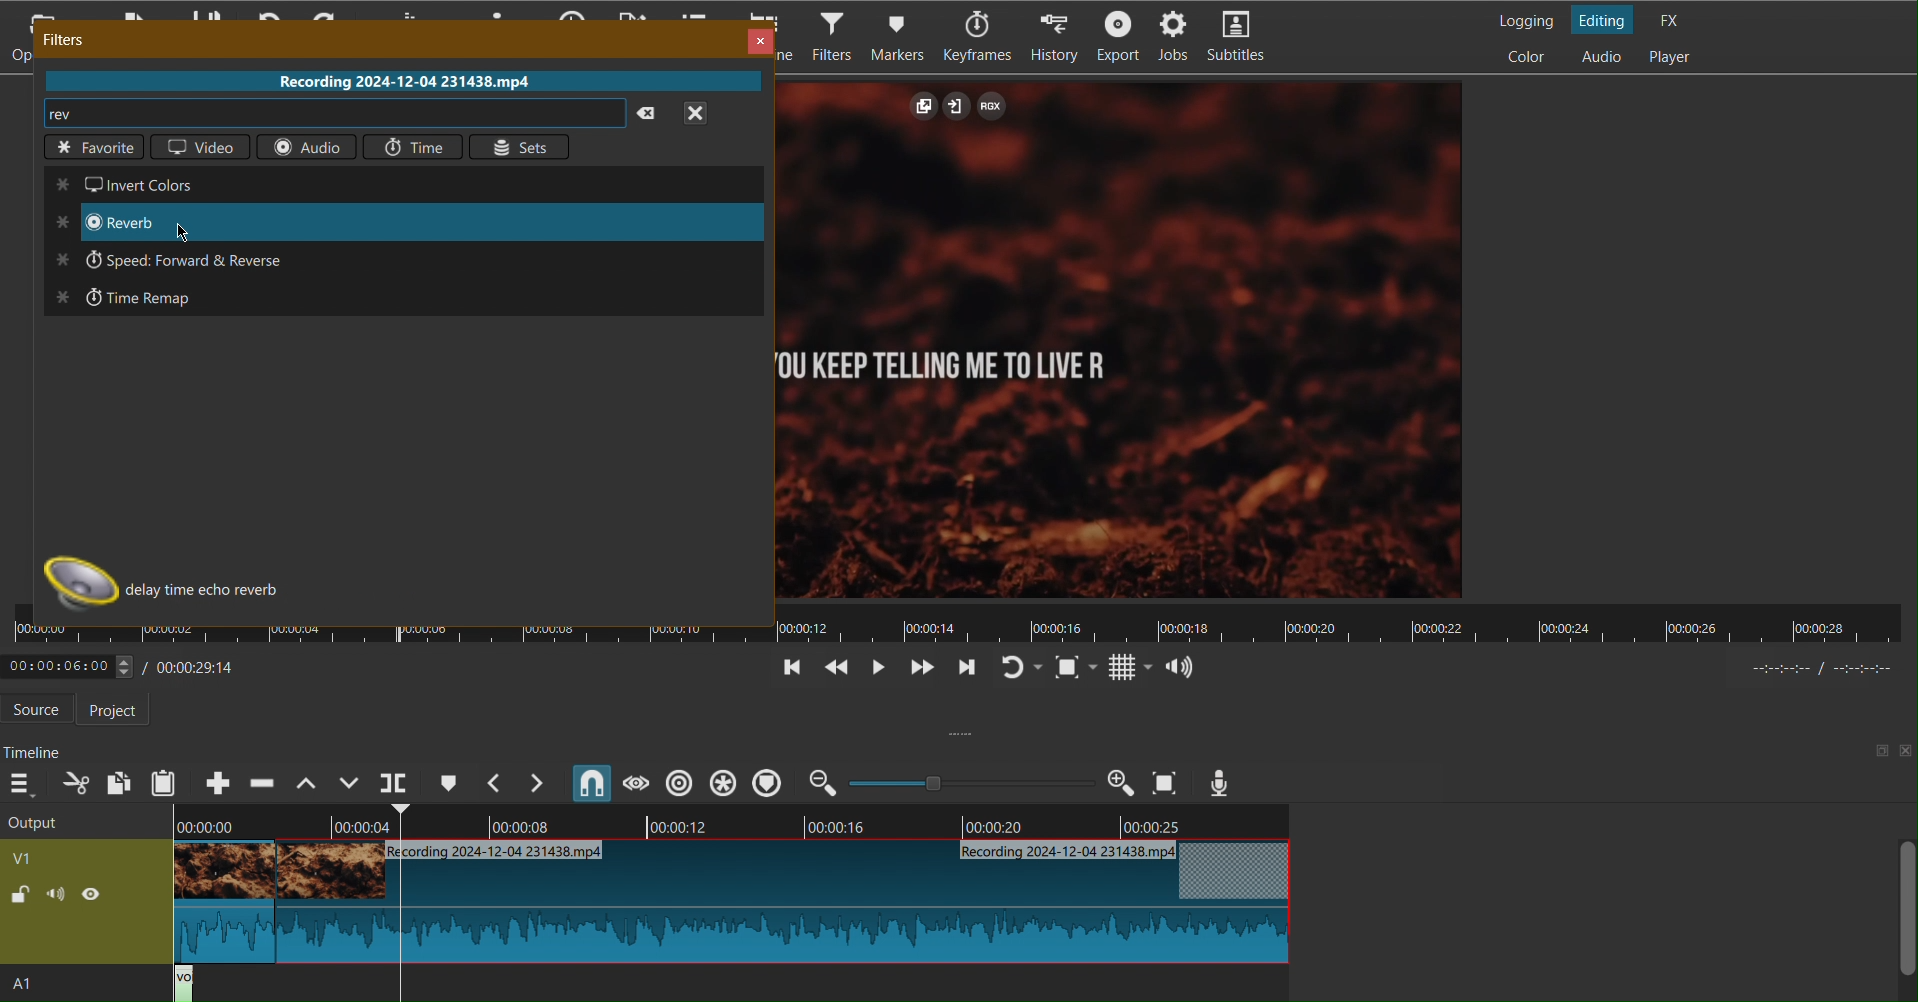 This screenshot has height=1002, width=1918. What do you see at coordinates (540, 784) in the screenshot?
I see `Next Marker` at bounding box center [540, 784].